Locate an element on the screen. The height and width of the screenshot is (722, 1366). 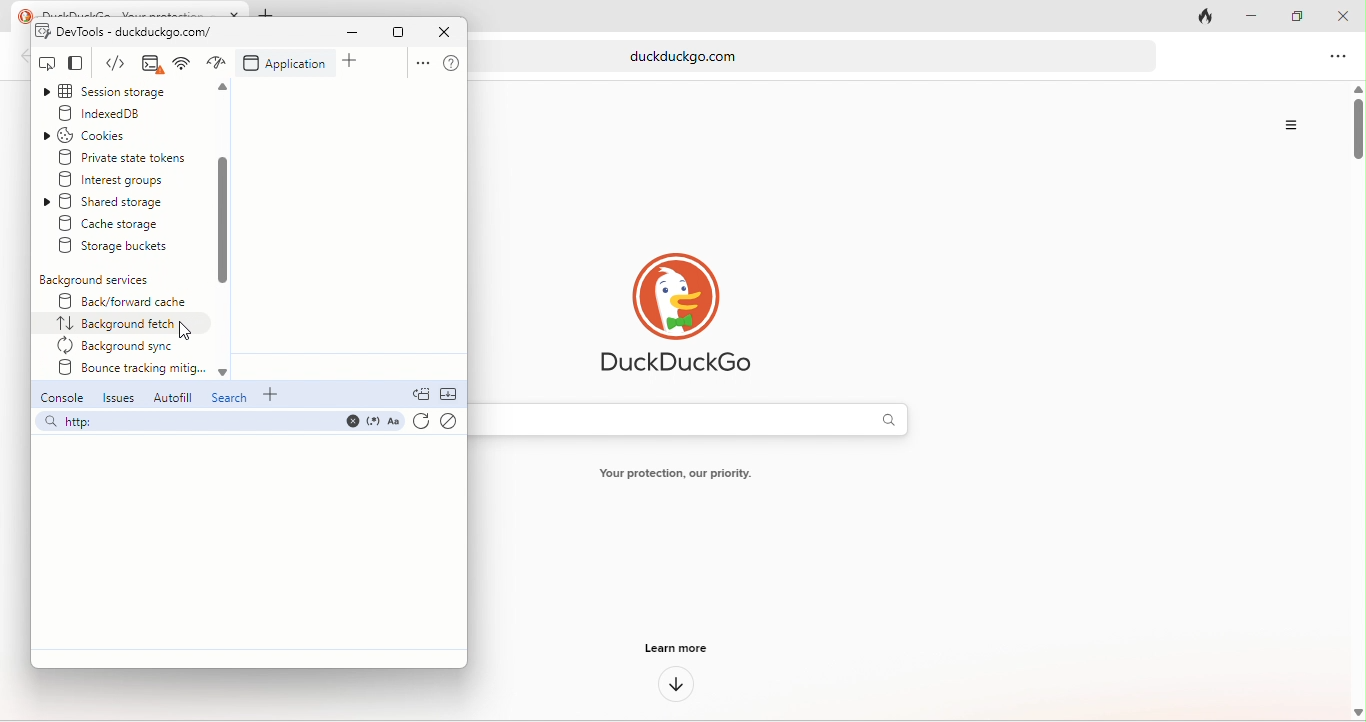
close is located at coordinates (443, 32).